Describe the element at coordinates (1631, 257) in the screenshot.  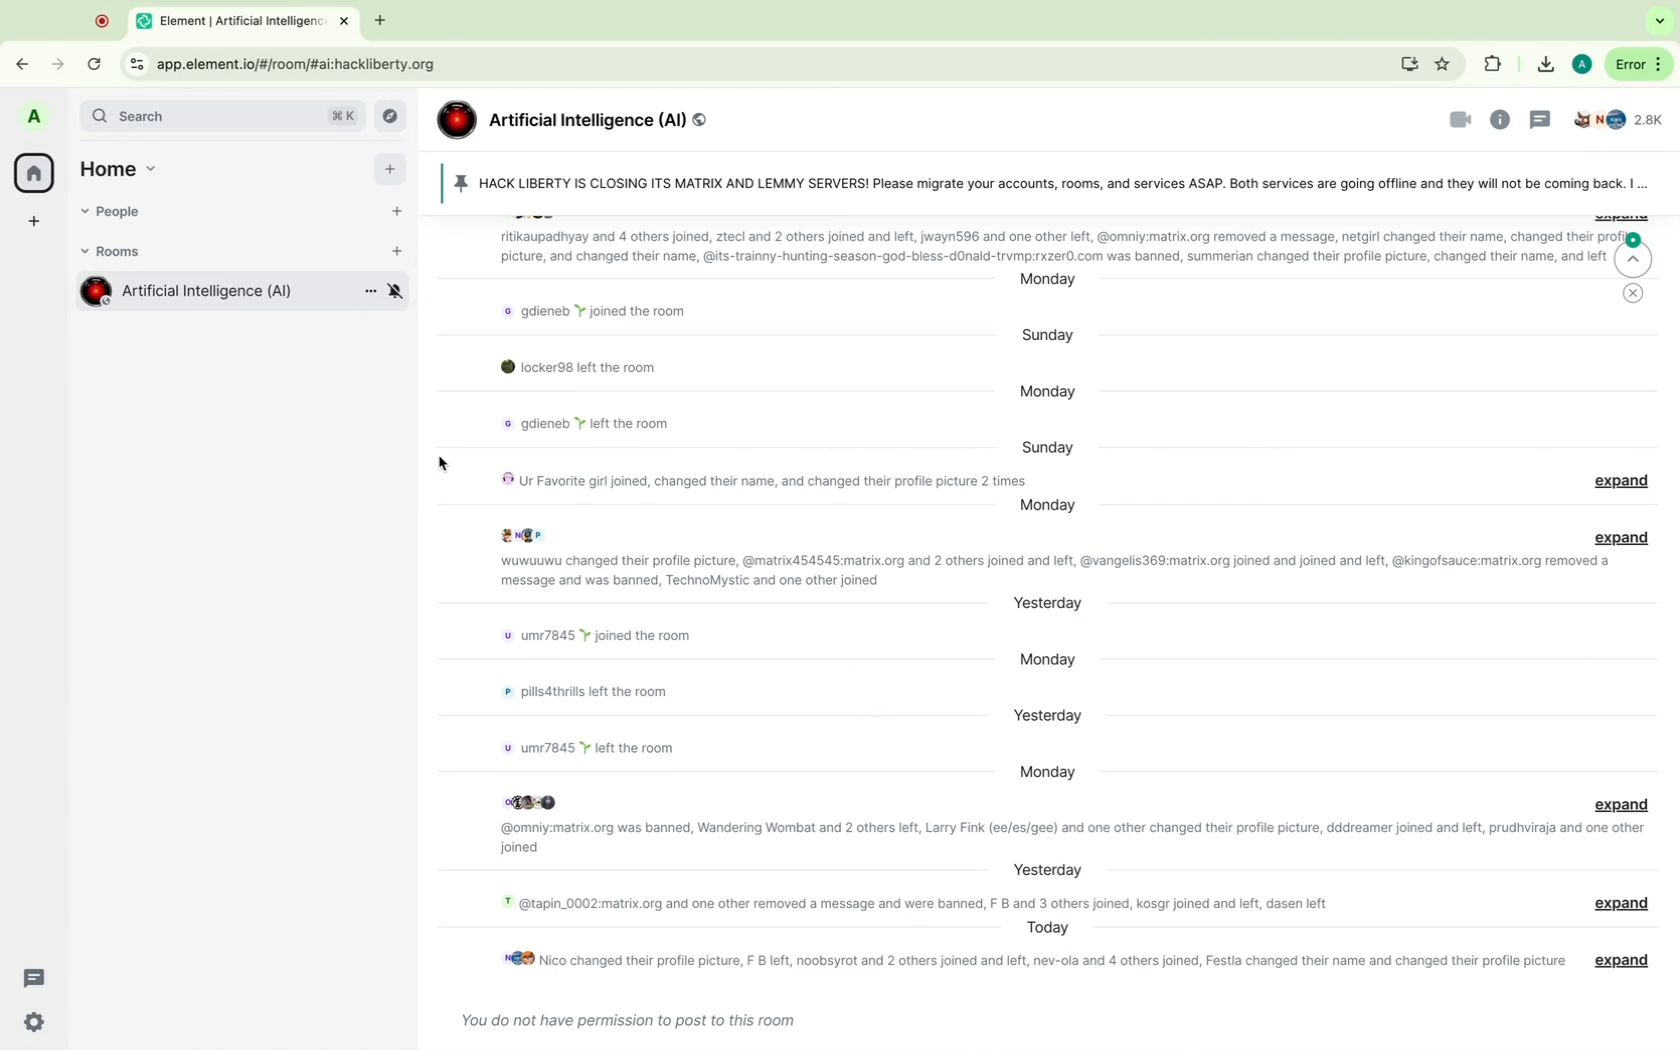
I see `jump to first message` at that location.